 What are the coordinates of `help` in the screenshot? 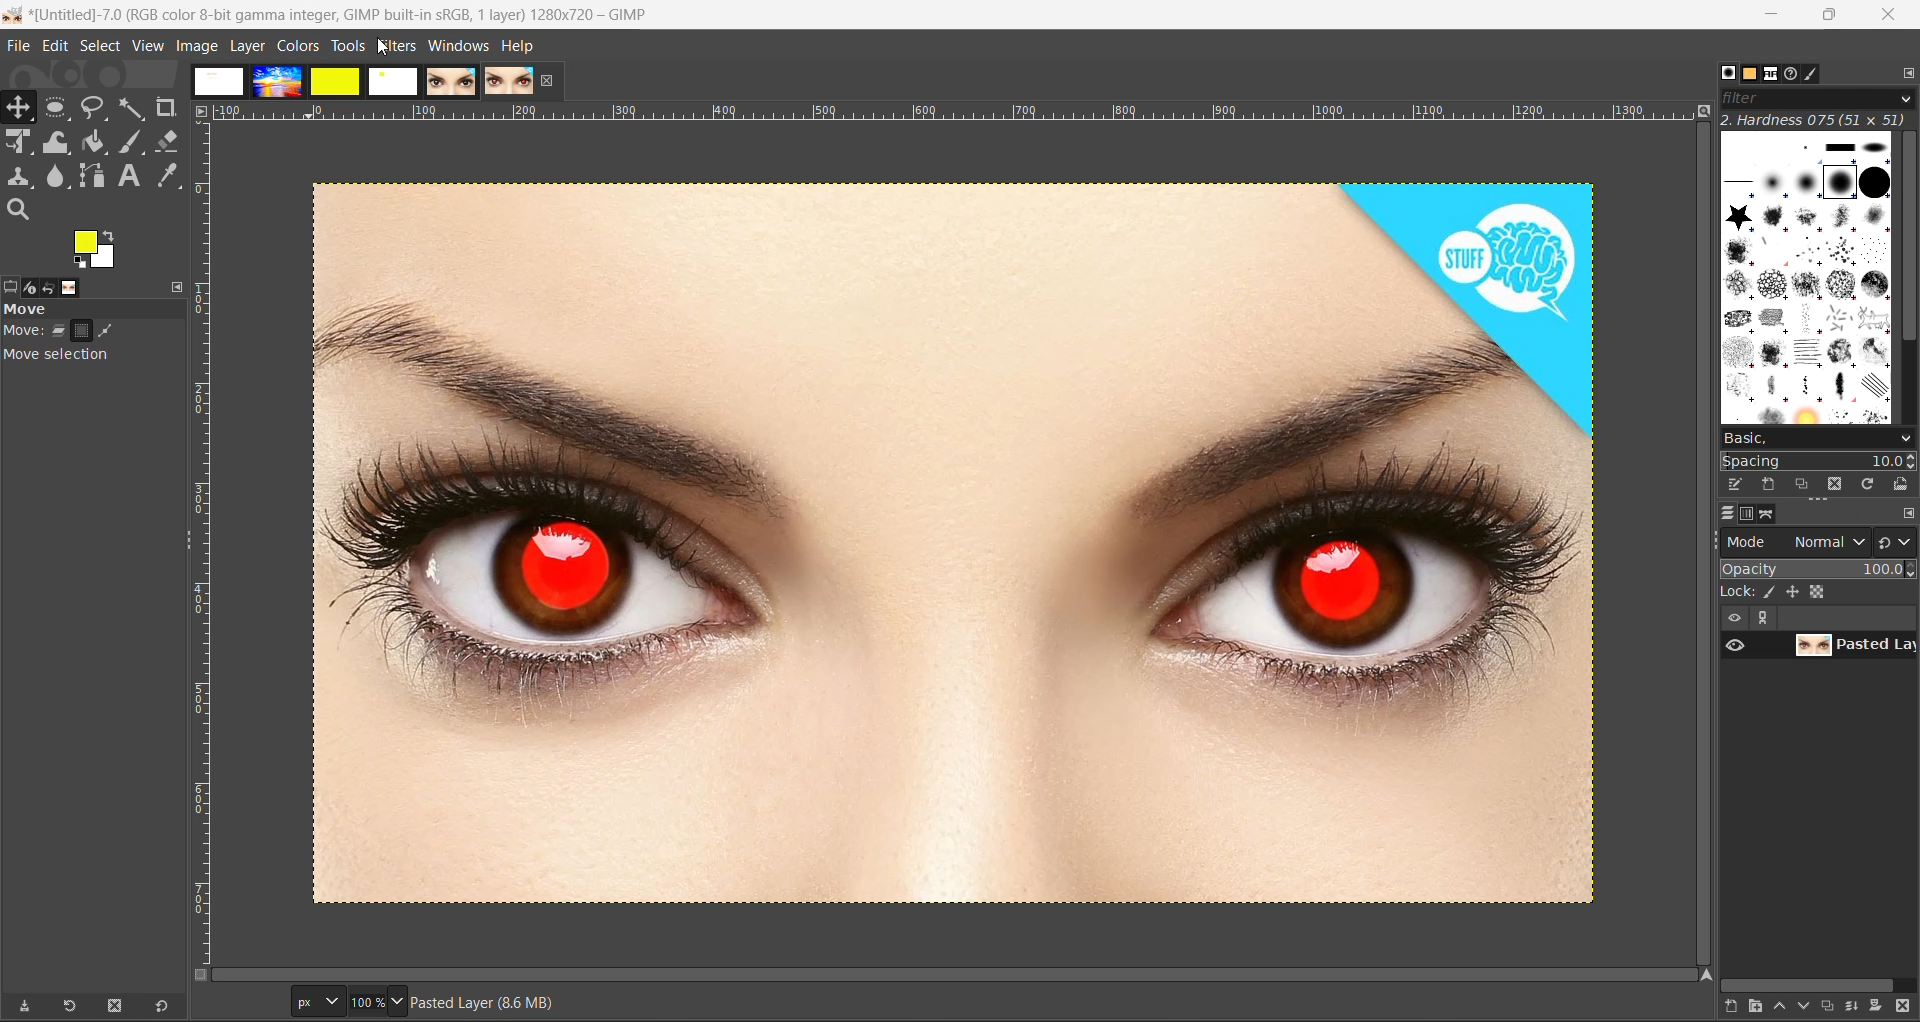 It's located at (520, 46).